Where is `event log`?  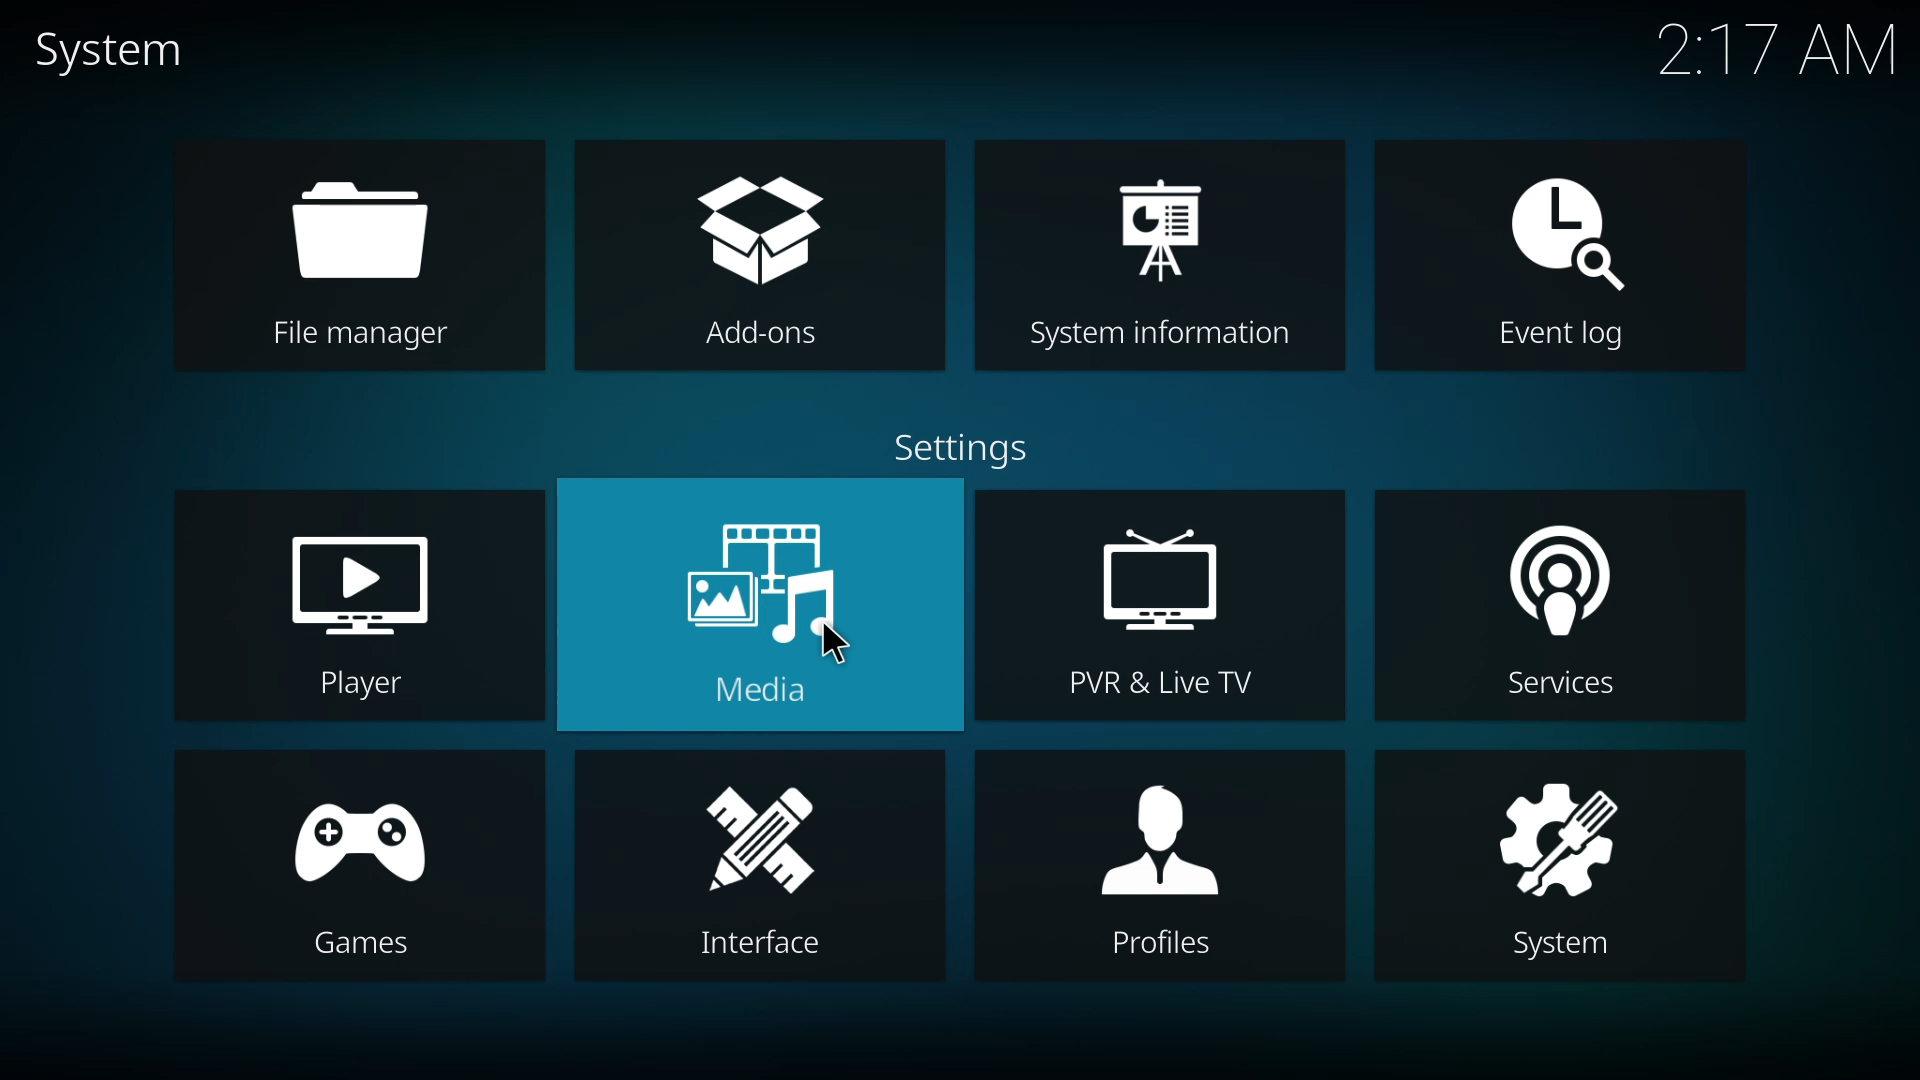
event log is located at coordinates (1572, 258).